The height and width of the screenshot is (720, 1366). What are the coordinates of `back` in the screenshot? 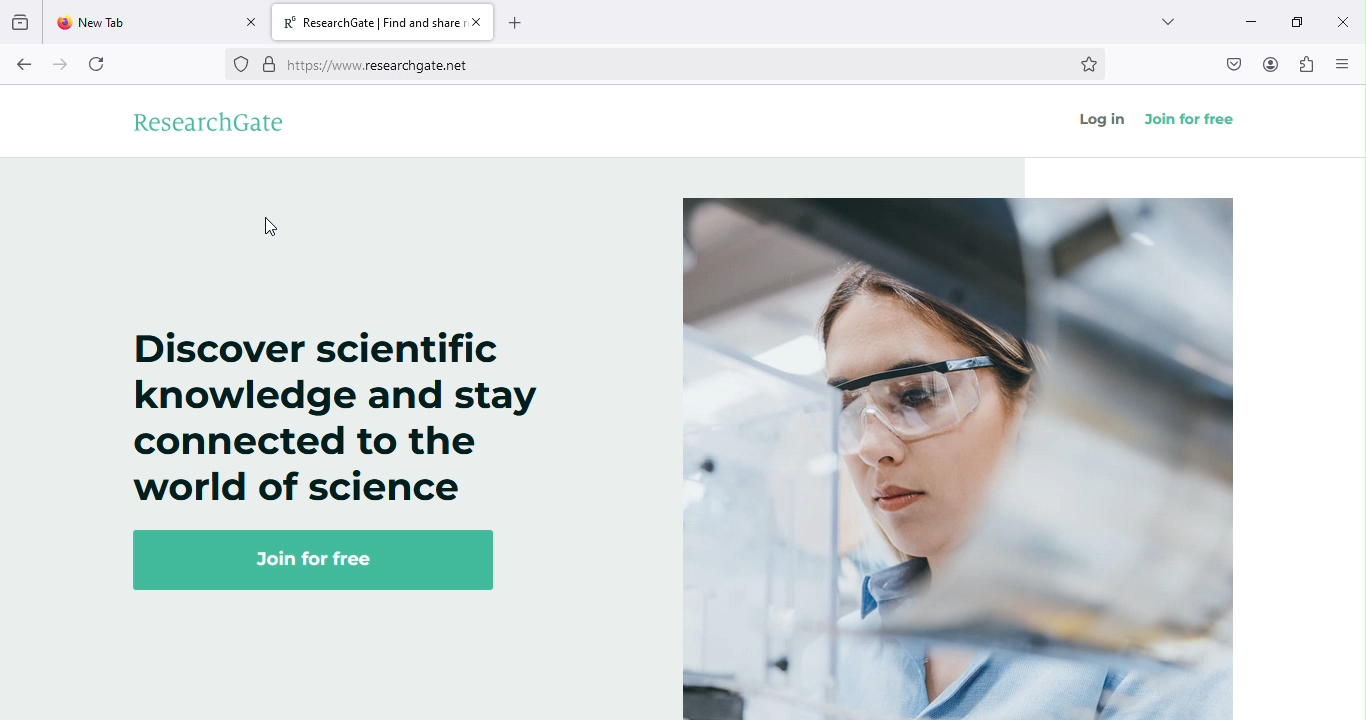 It's located at (25, 65).